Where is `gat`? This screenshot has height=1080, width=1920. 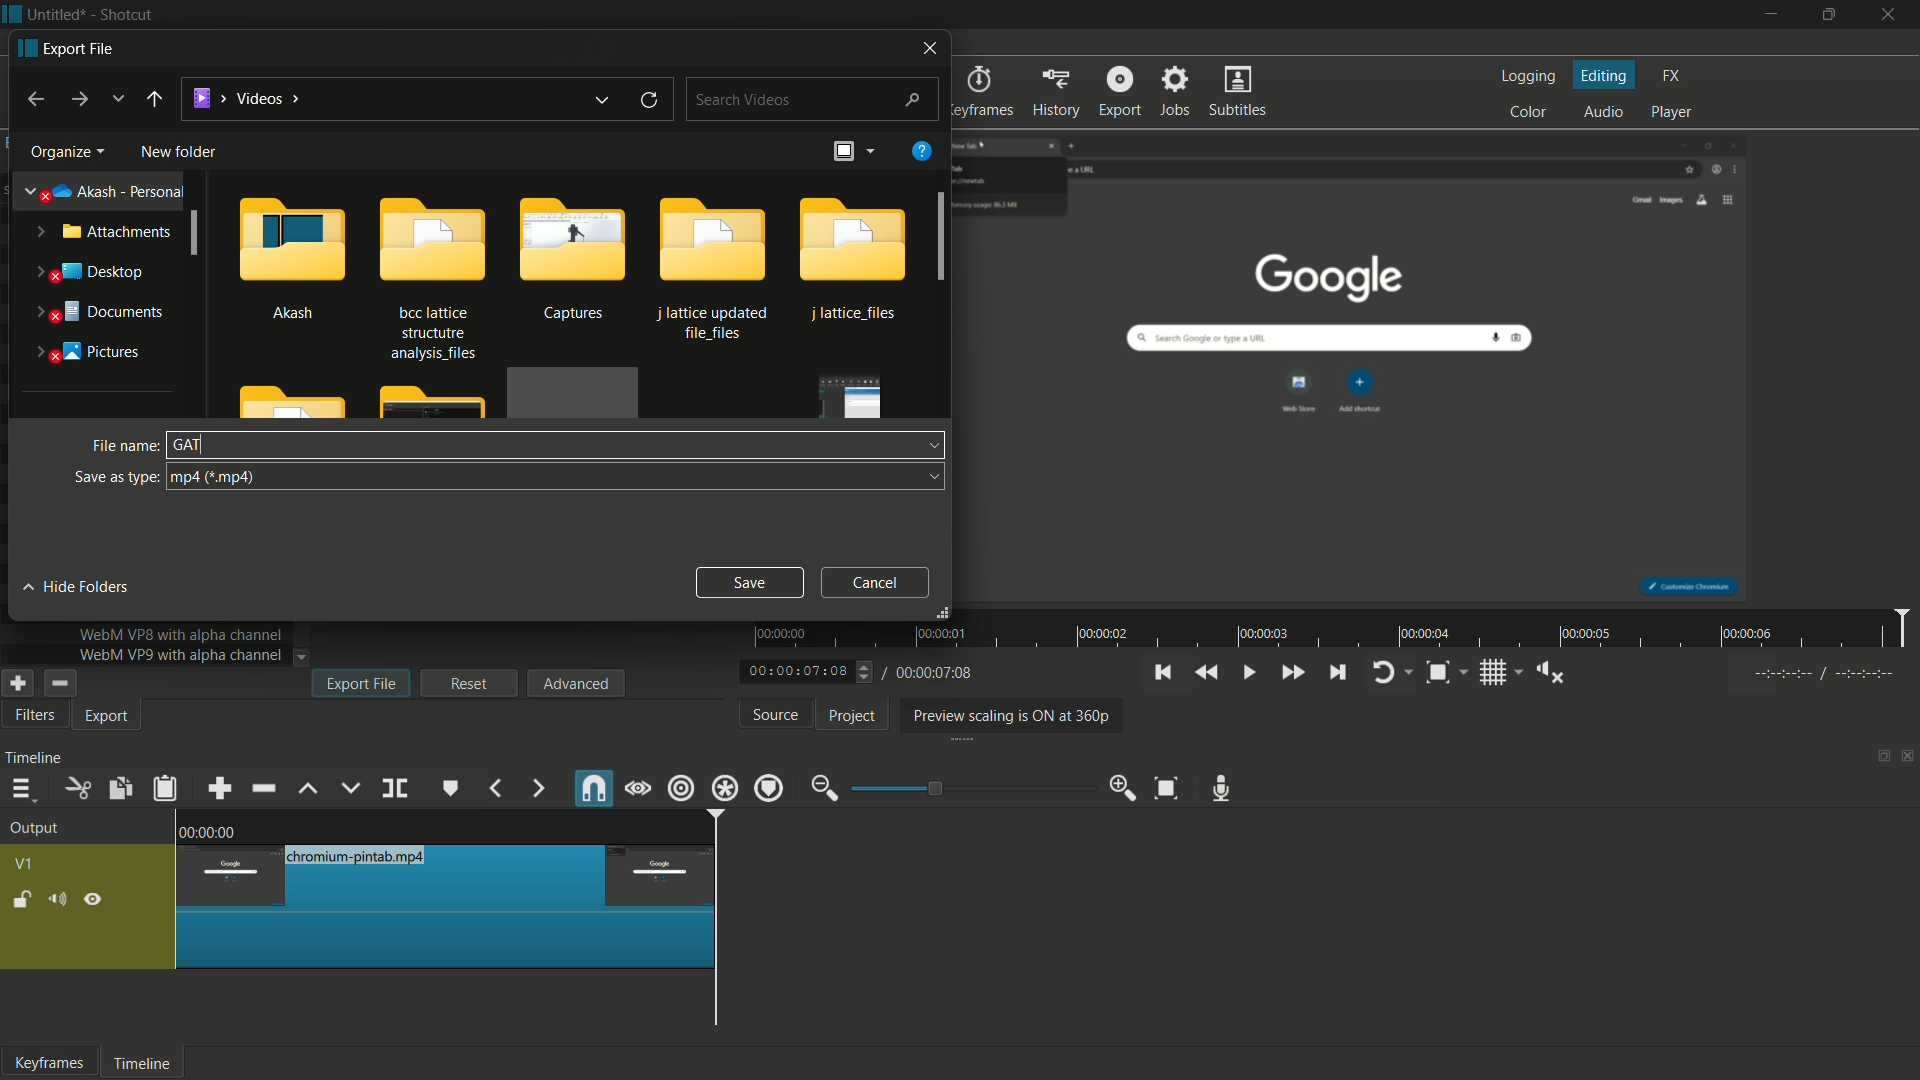 gat is located at coordinates (190, 444).